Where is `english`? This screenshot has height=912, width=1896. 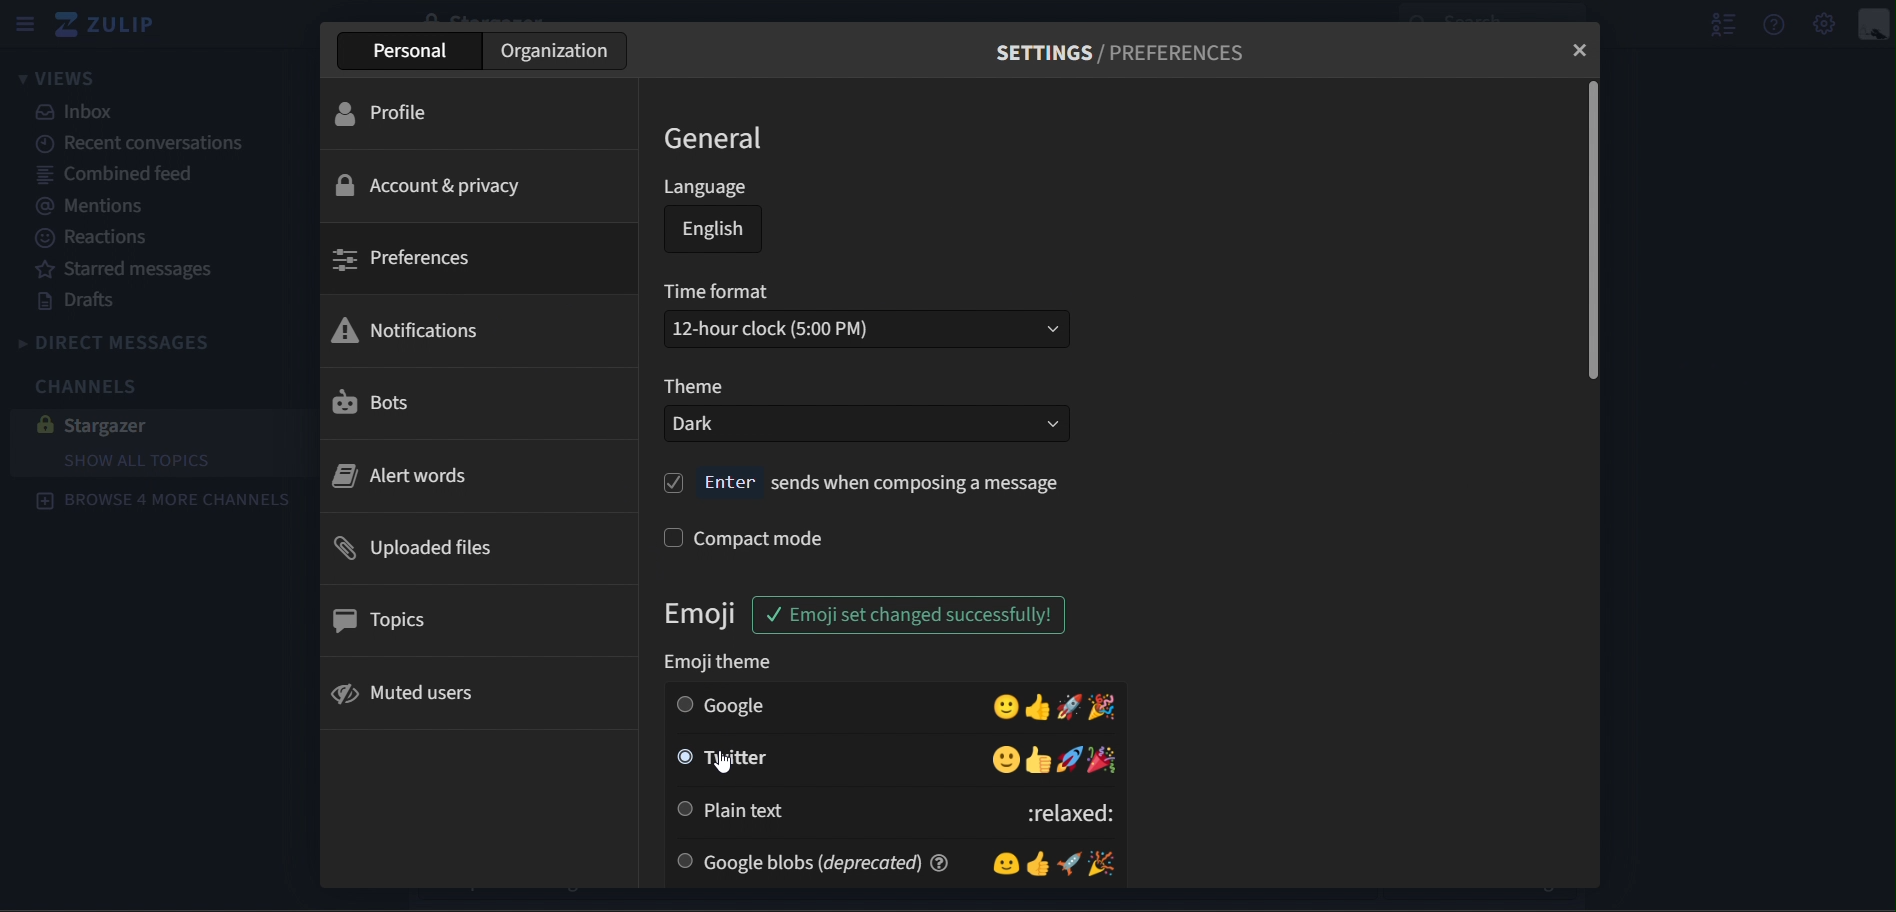
english is located at coordinates (715, 233).